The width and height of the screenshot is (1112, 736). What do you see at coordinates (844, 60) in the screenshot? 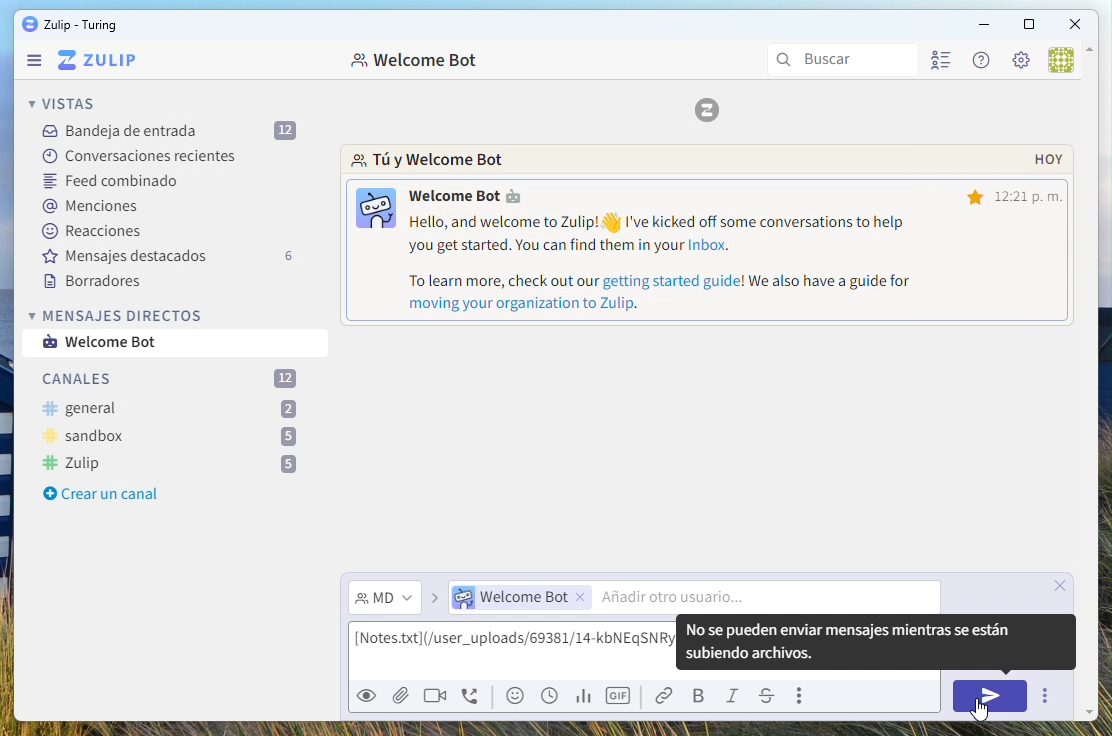
I see `Search` at bounding box center [844, 60].